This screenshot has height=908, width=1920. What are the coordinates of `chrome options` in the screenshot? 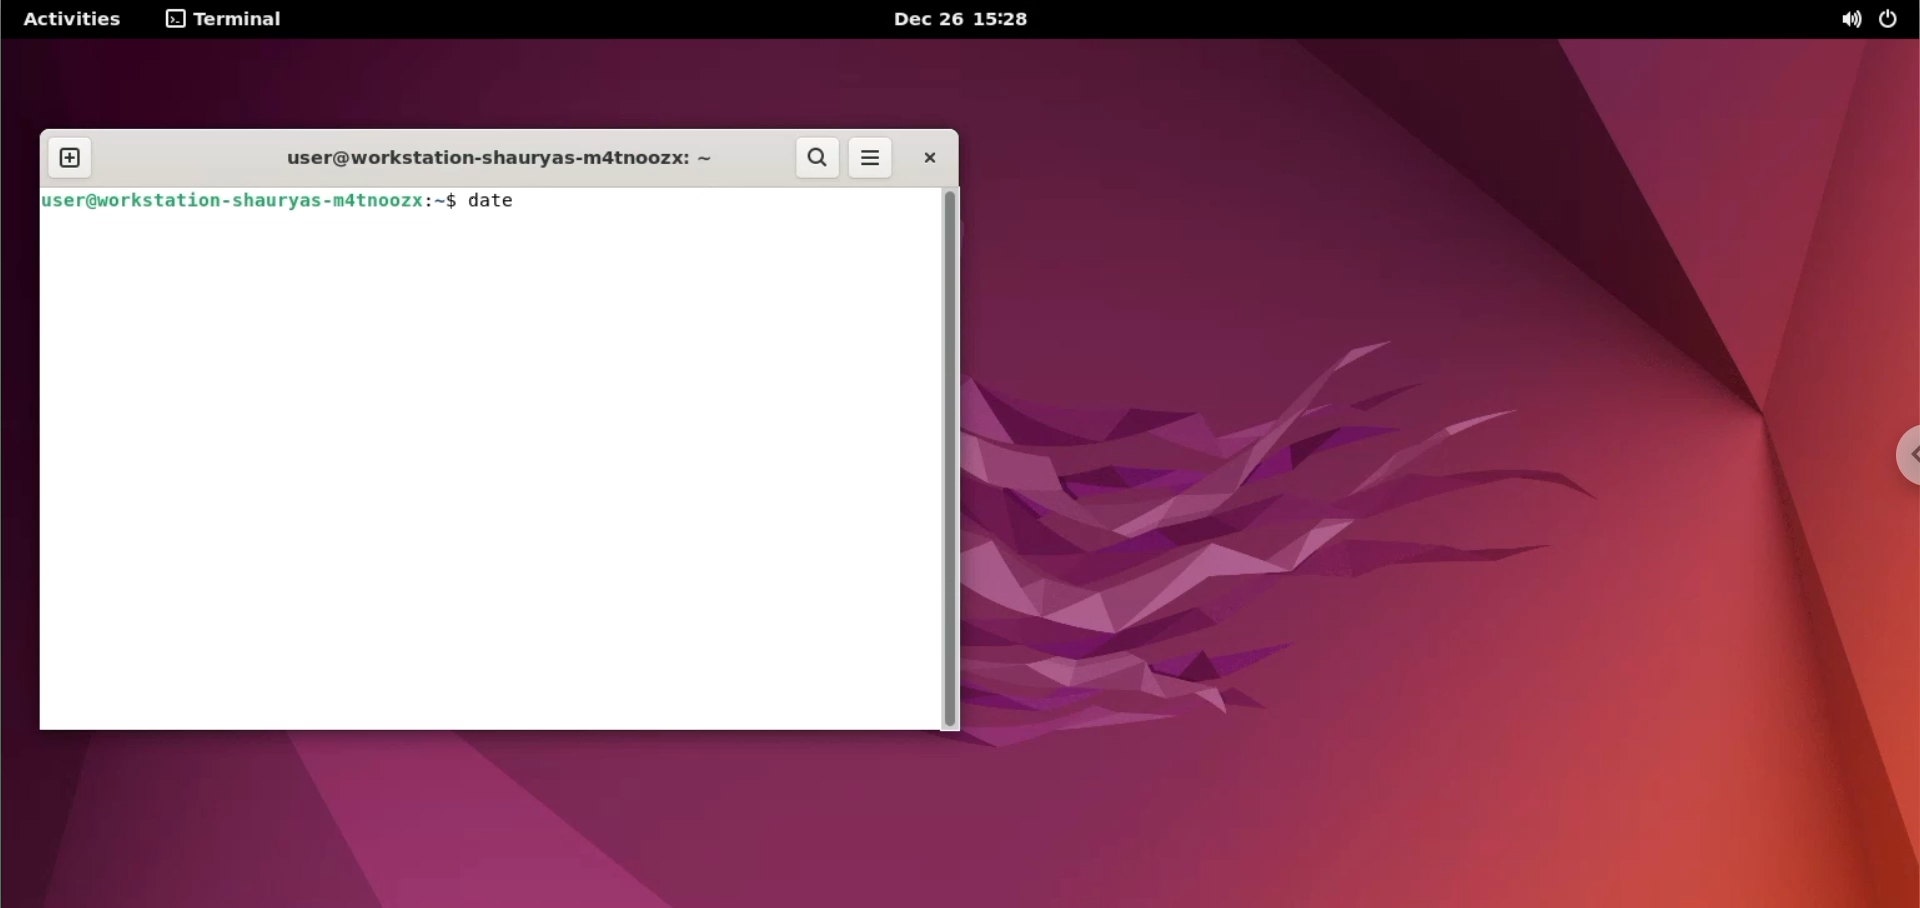 It's located at (1900, 460).